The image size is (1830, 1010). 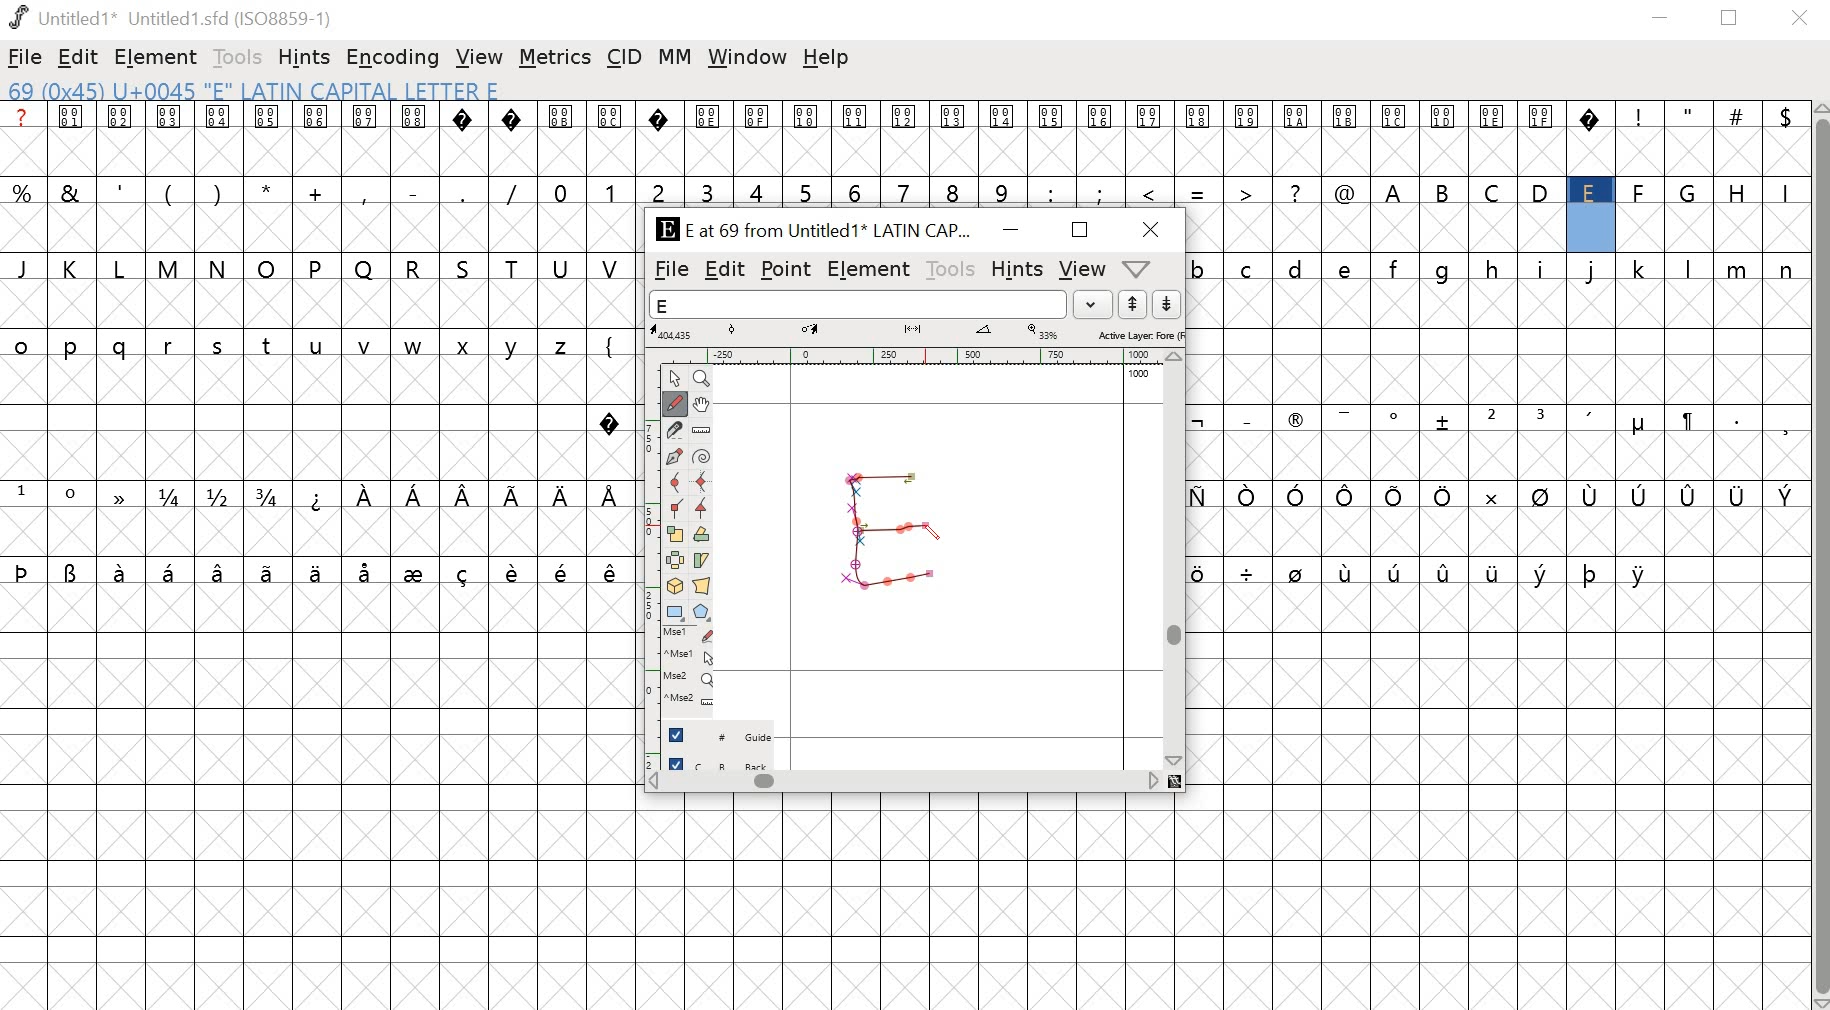 I want to click on measurements, so click(x=916, y=333).